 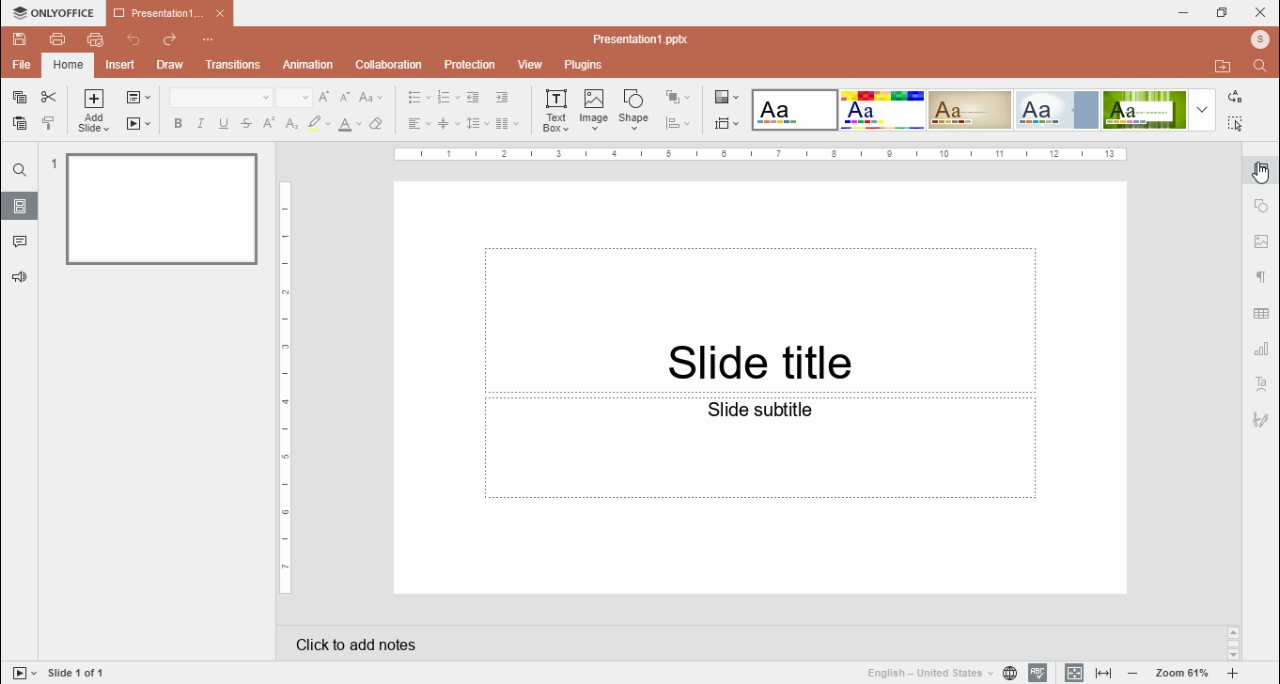 I want to click on more themes, so click(x=1202, y=109).